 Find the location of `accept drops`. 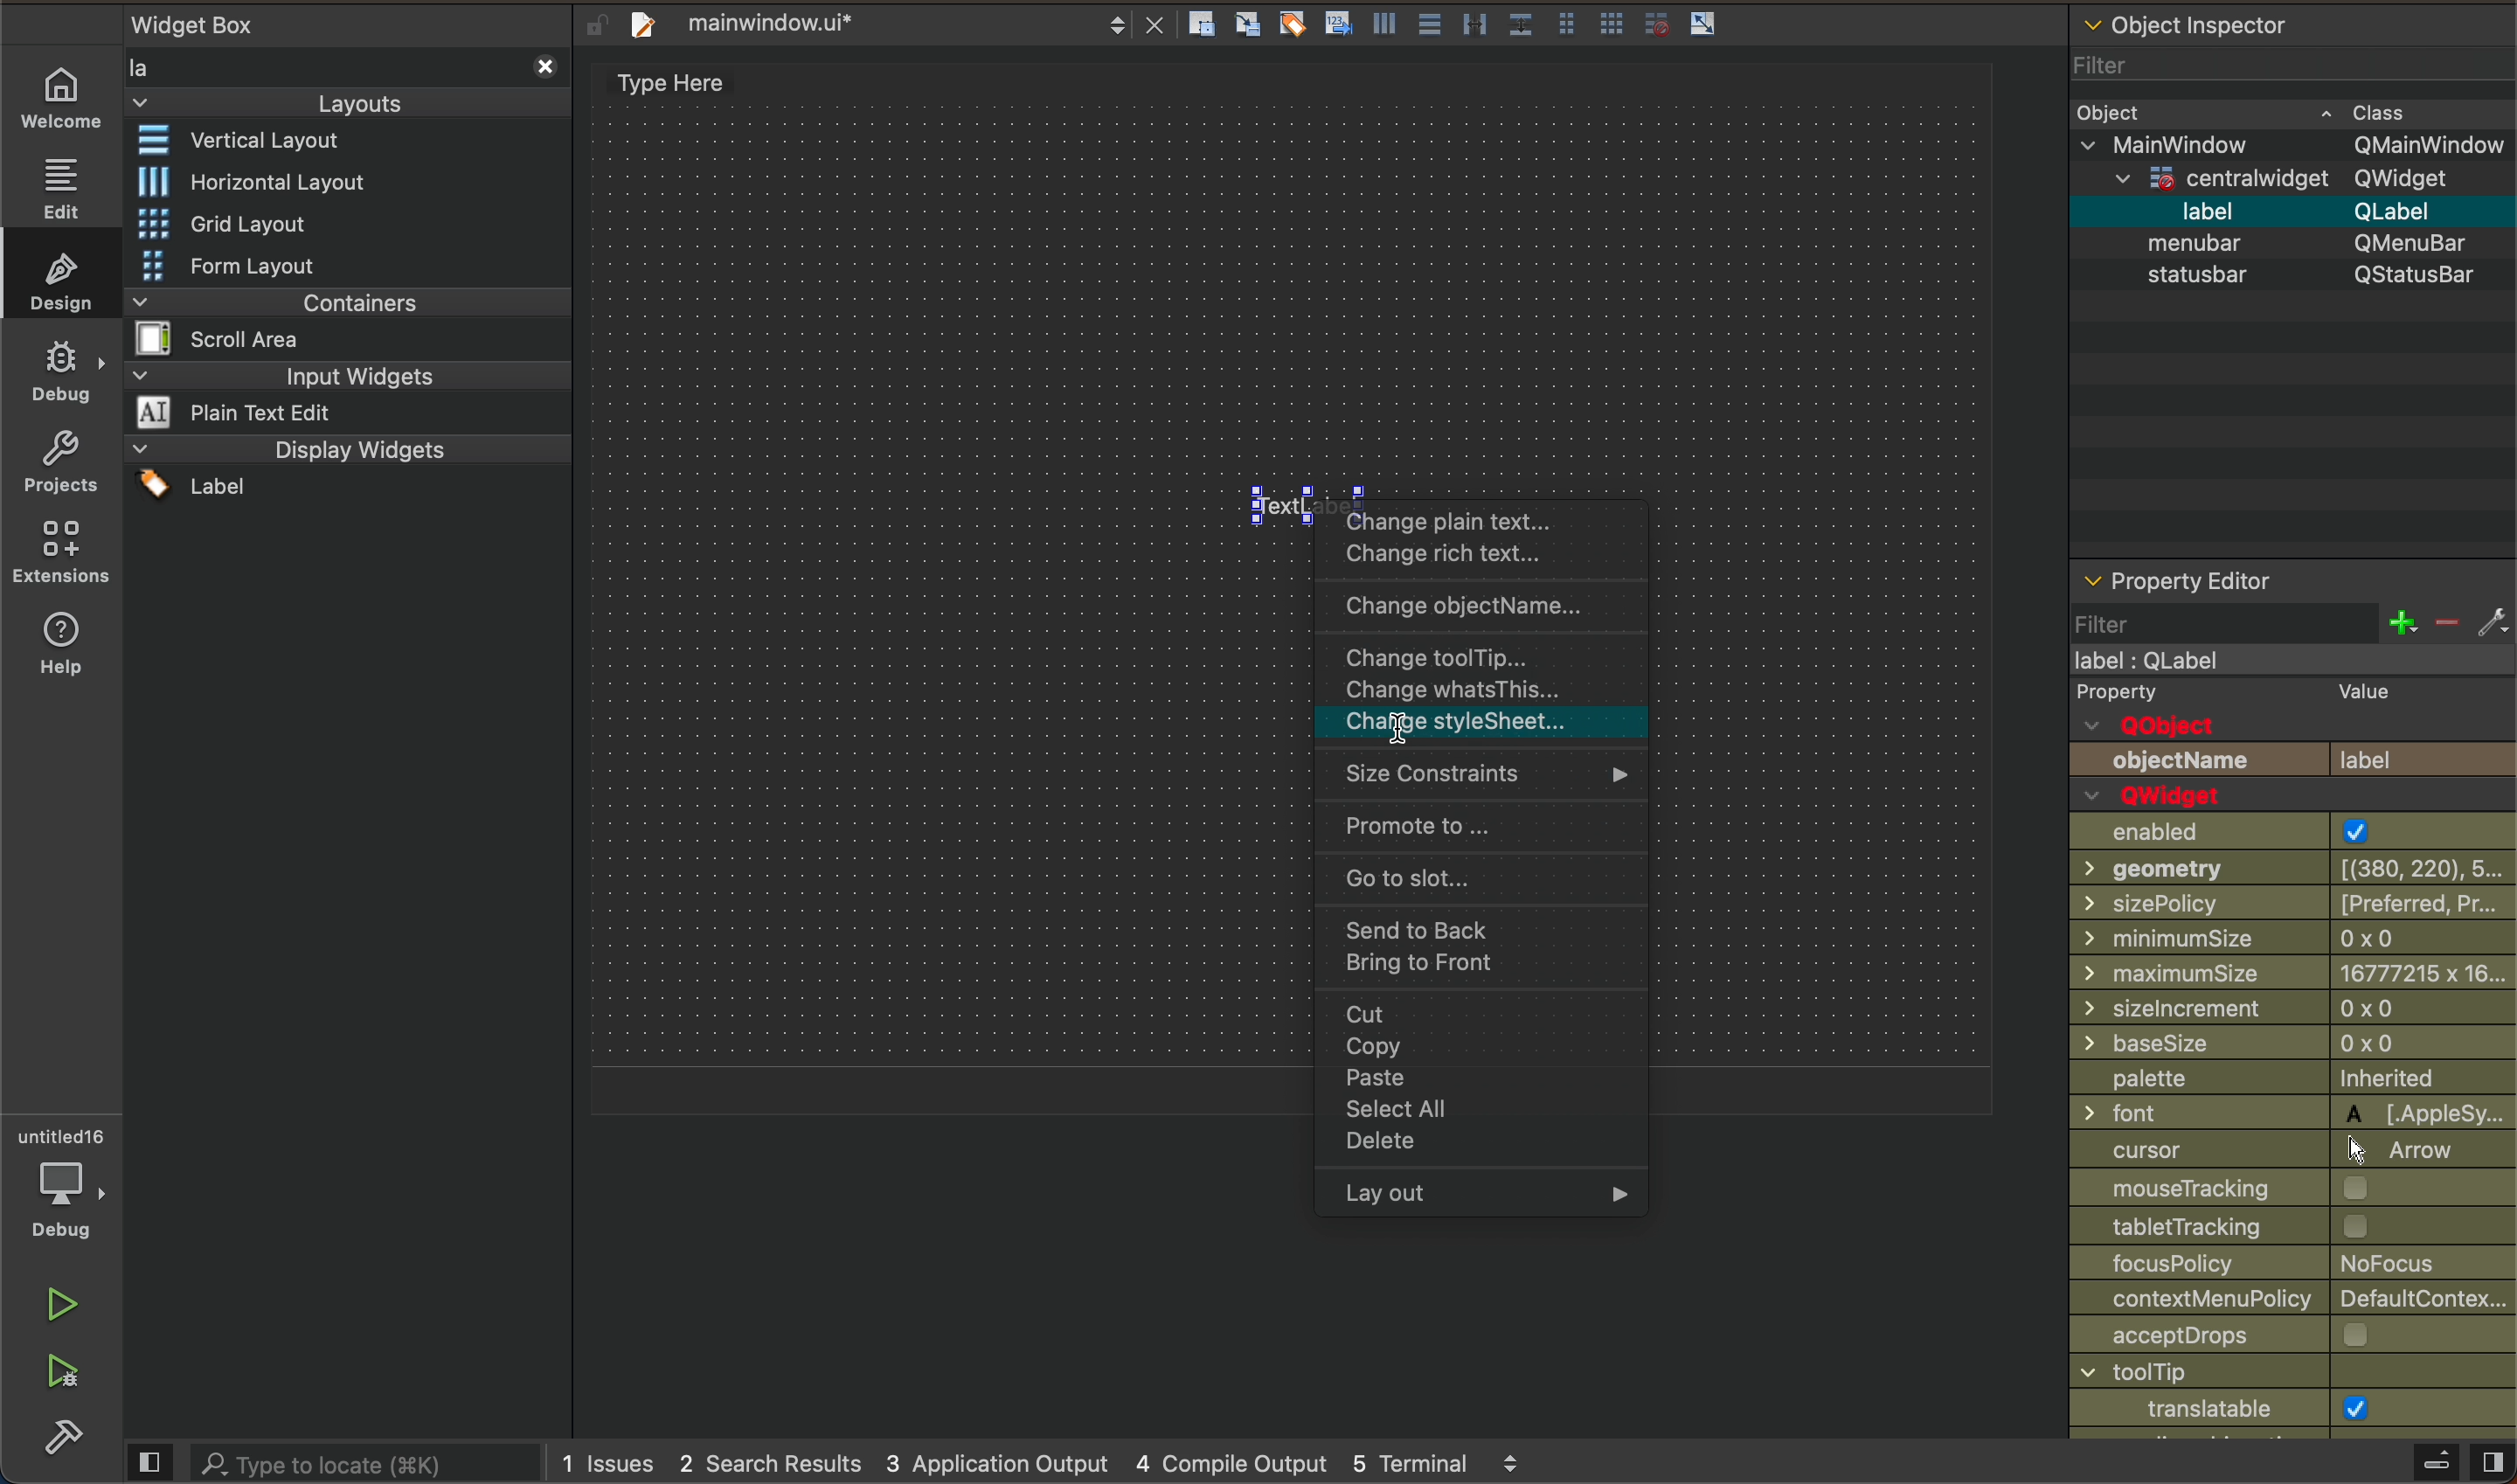

accept drops is located at coordinates (2251, 1337).